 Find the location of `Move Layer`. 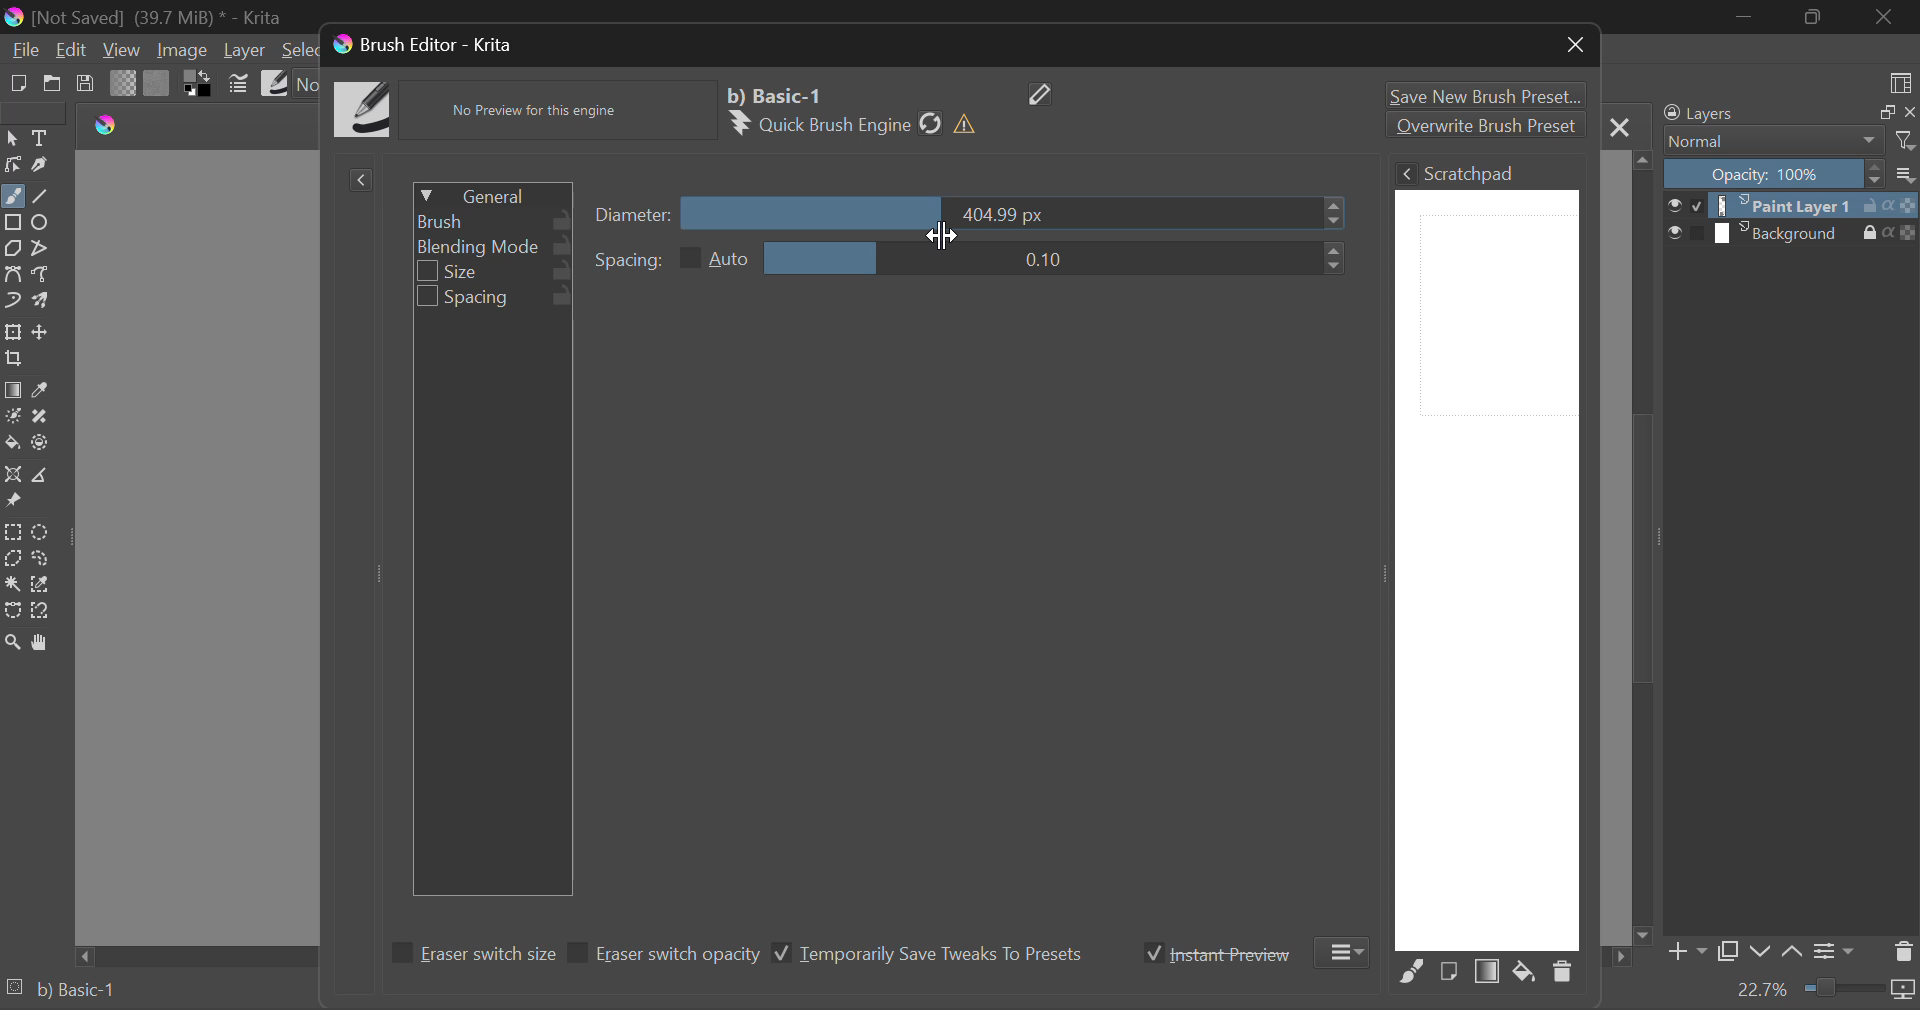

Move Layer is located at coordinates (43, 331).